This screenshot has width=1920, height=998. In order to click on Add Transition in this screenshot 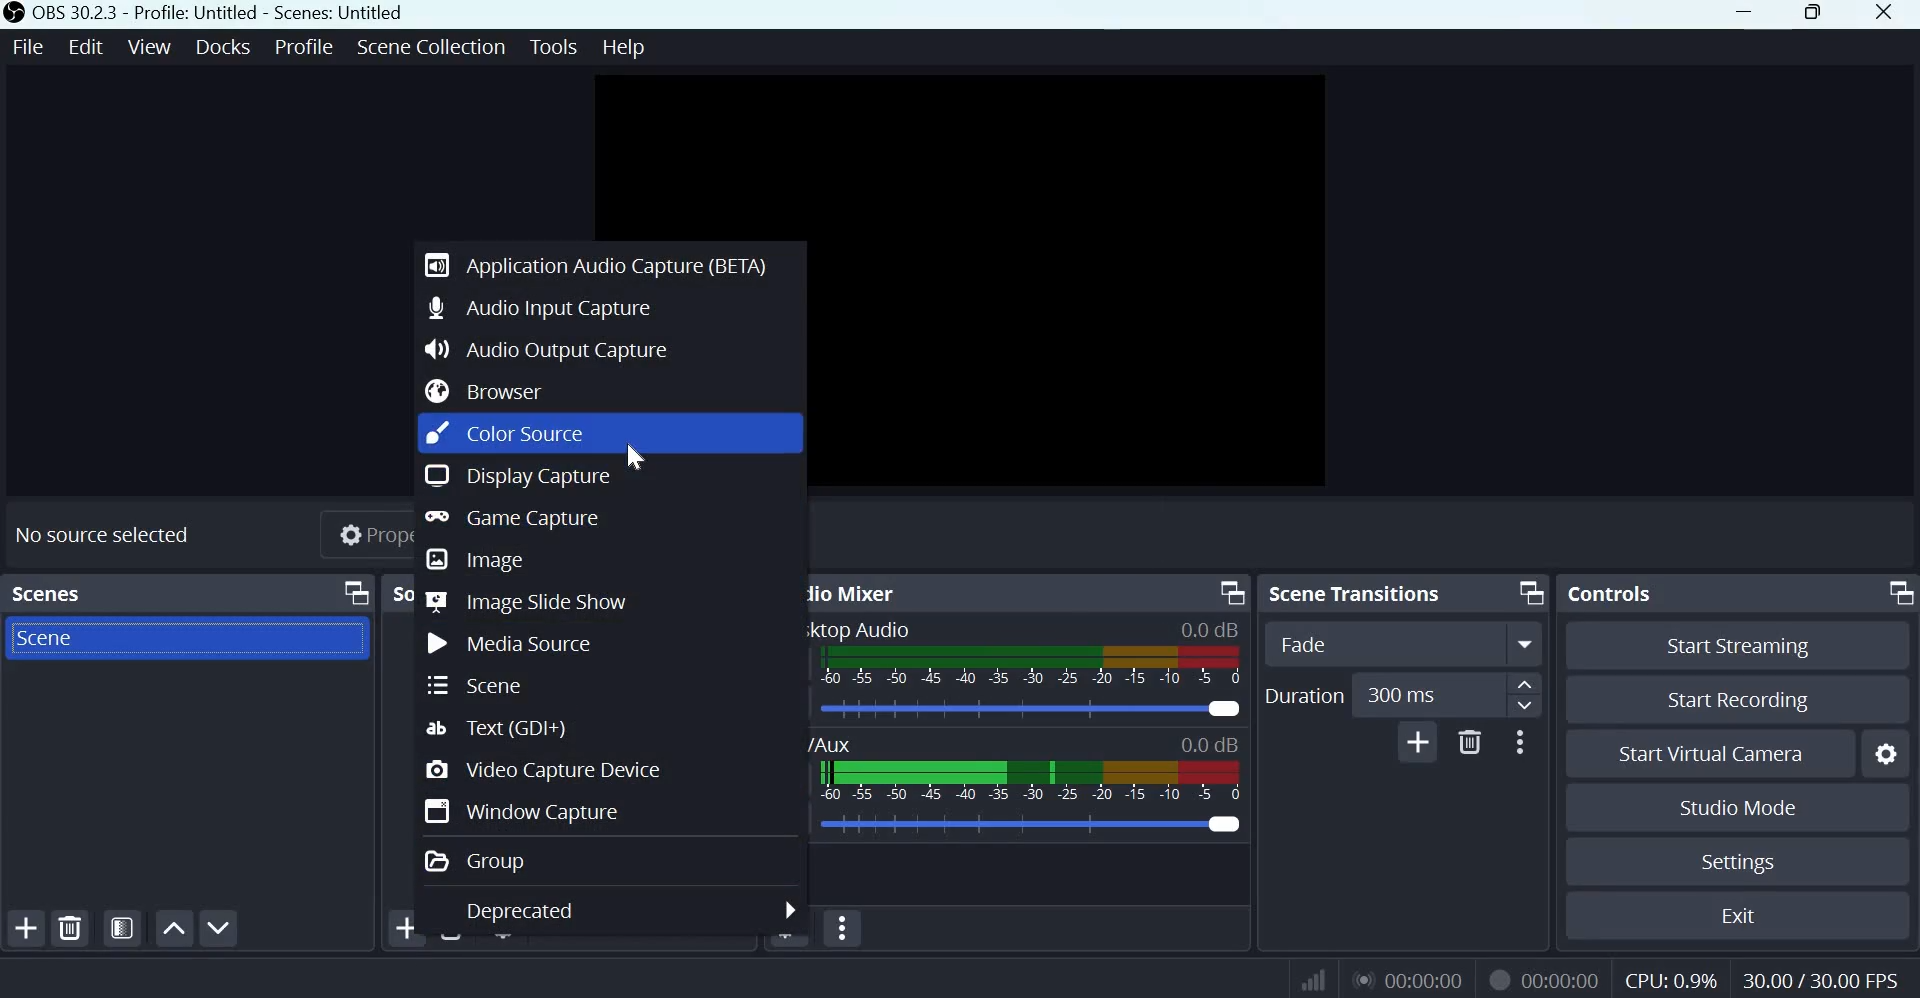, I will do `click(1417, 742)`.